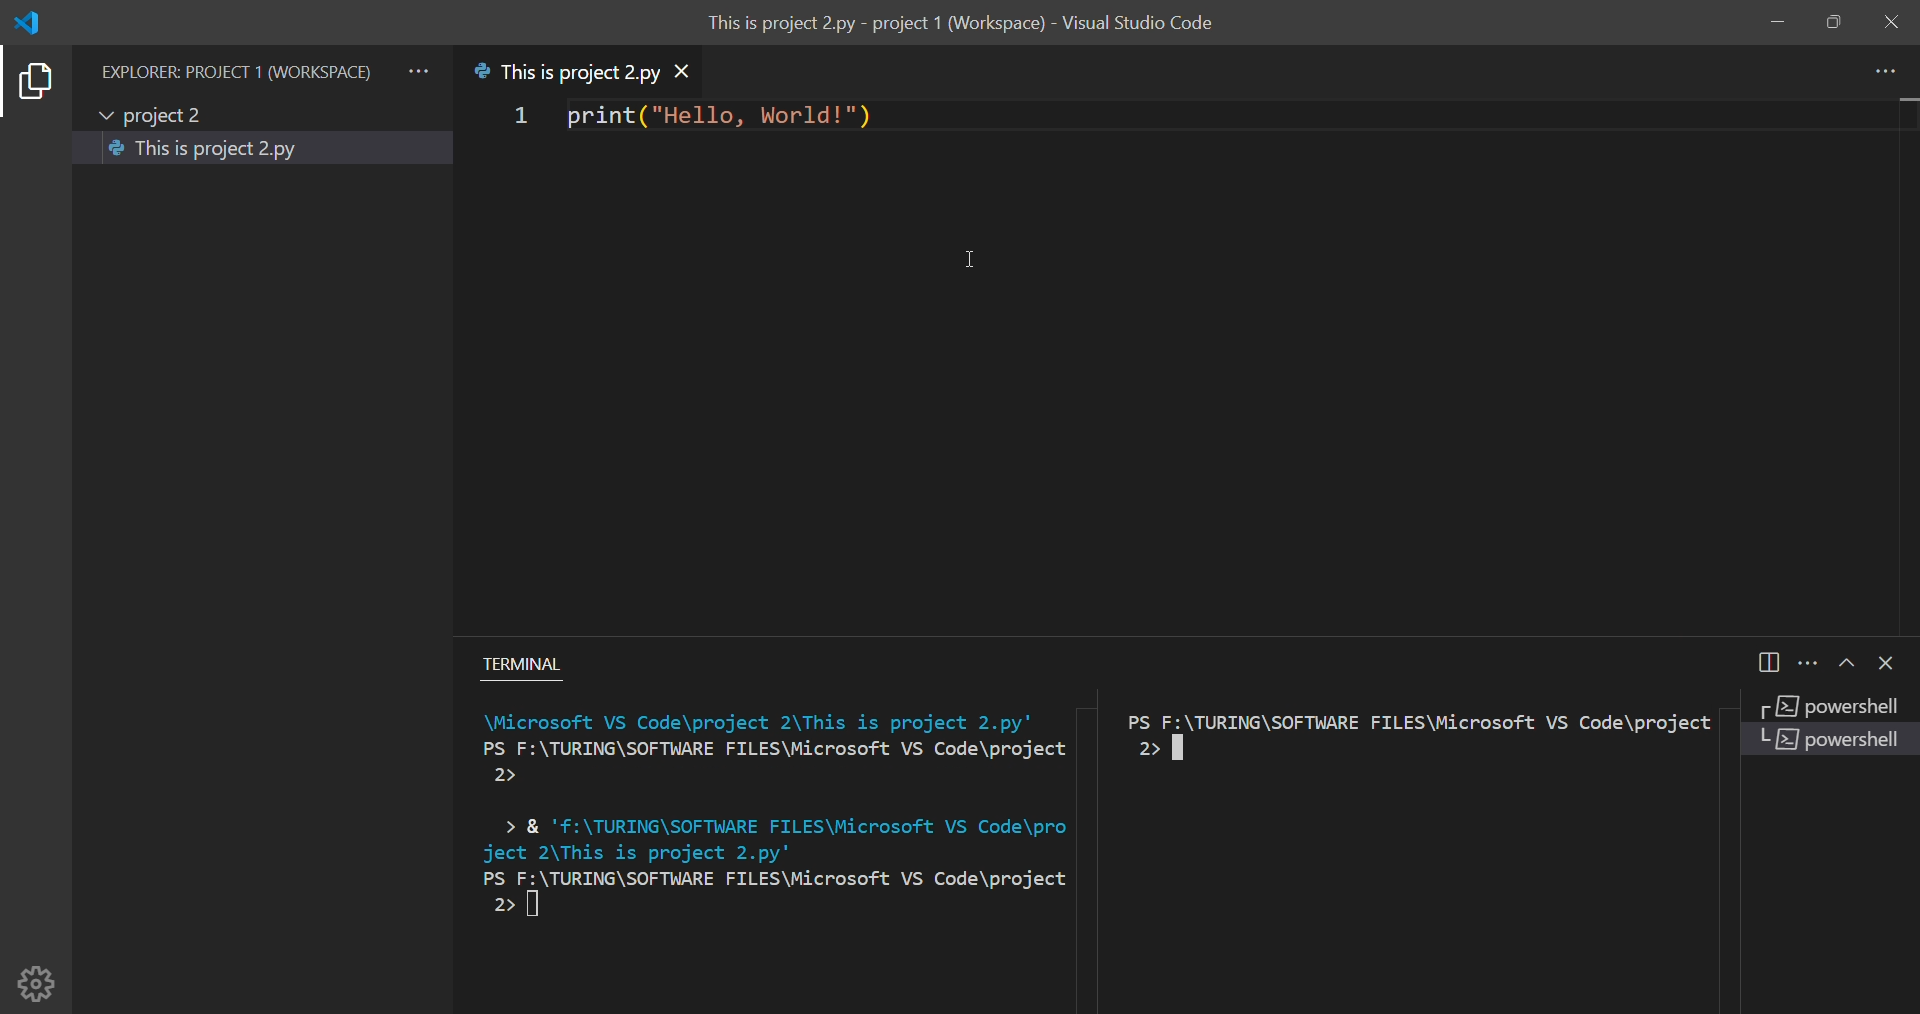 This screenshot has width=1920, height=1014. I want to click on 1, so click(506, 118).